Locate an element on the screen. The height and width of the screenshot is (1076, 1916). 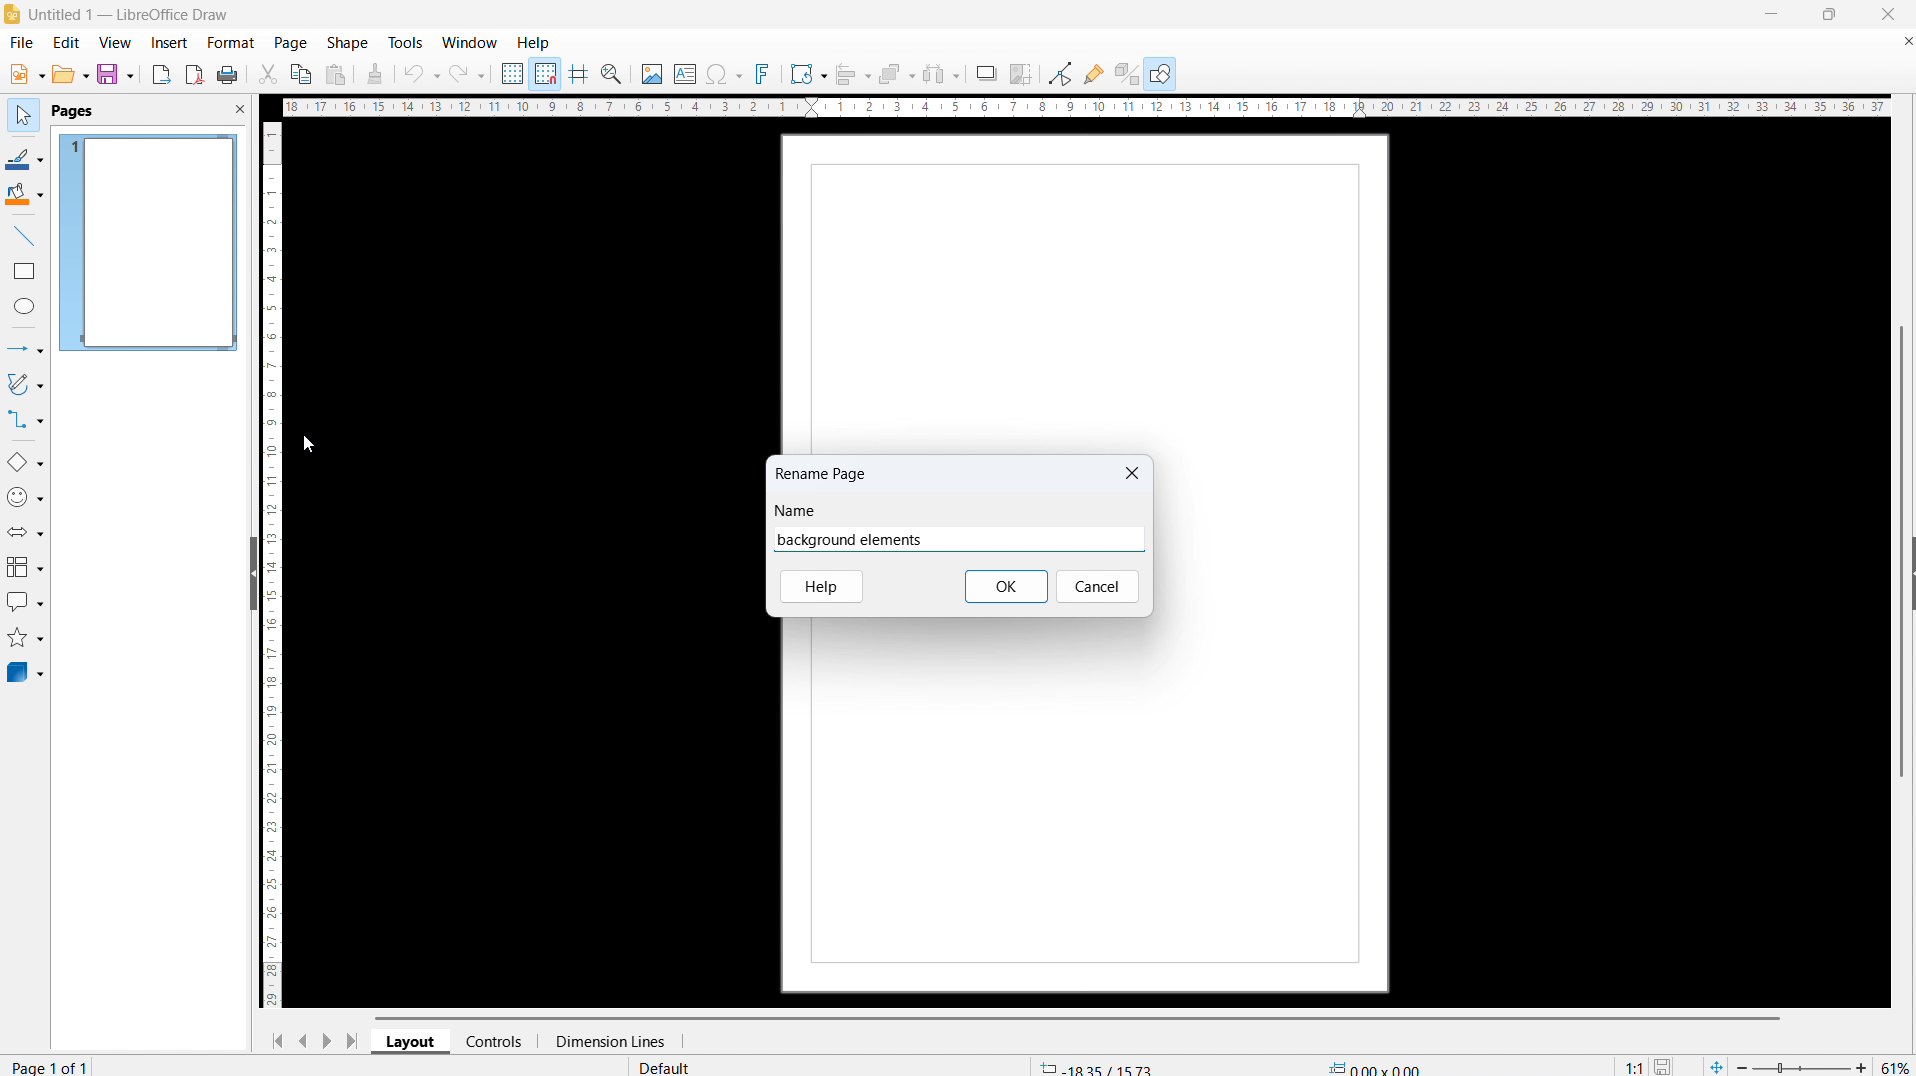
undo is located at coordinates (422, 74).